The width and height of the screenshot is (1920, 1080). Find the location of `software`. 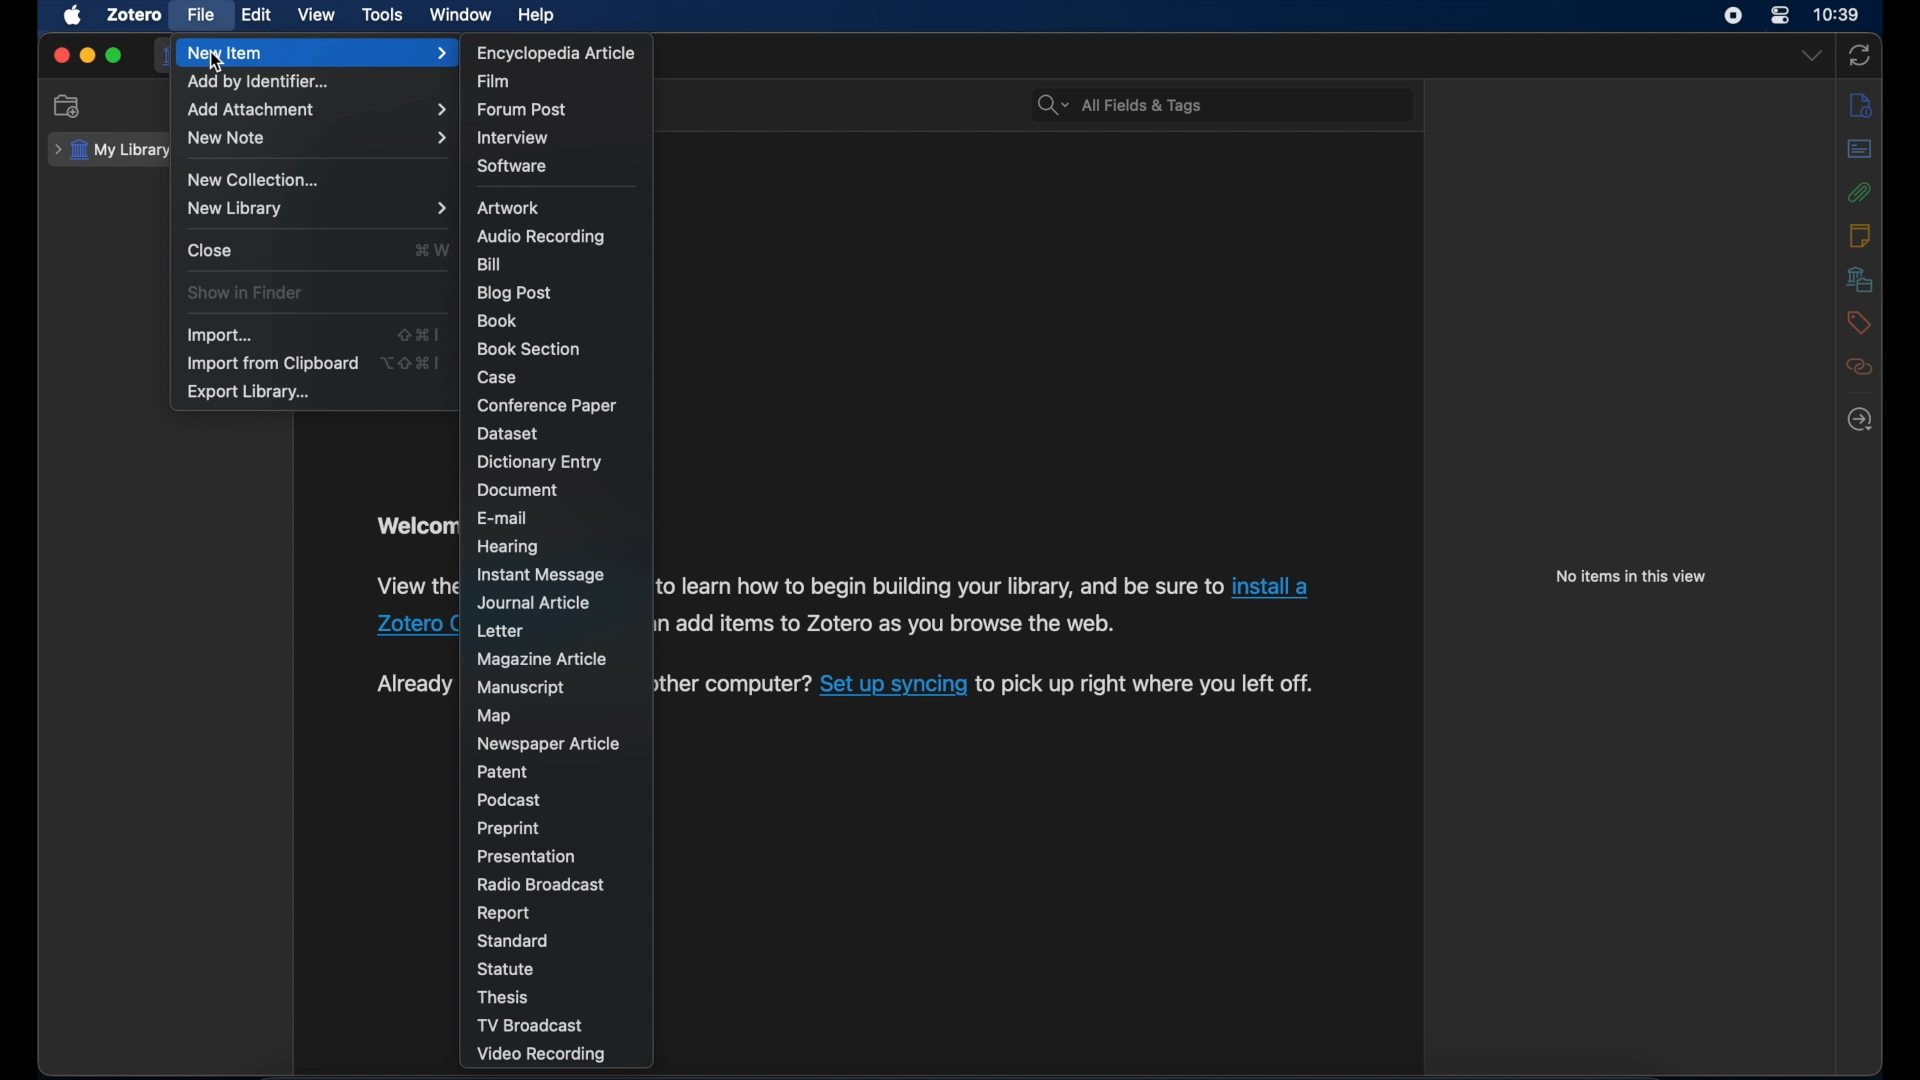

software is located at coordinates (514, 166).